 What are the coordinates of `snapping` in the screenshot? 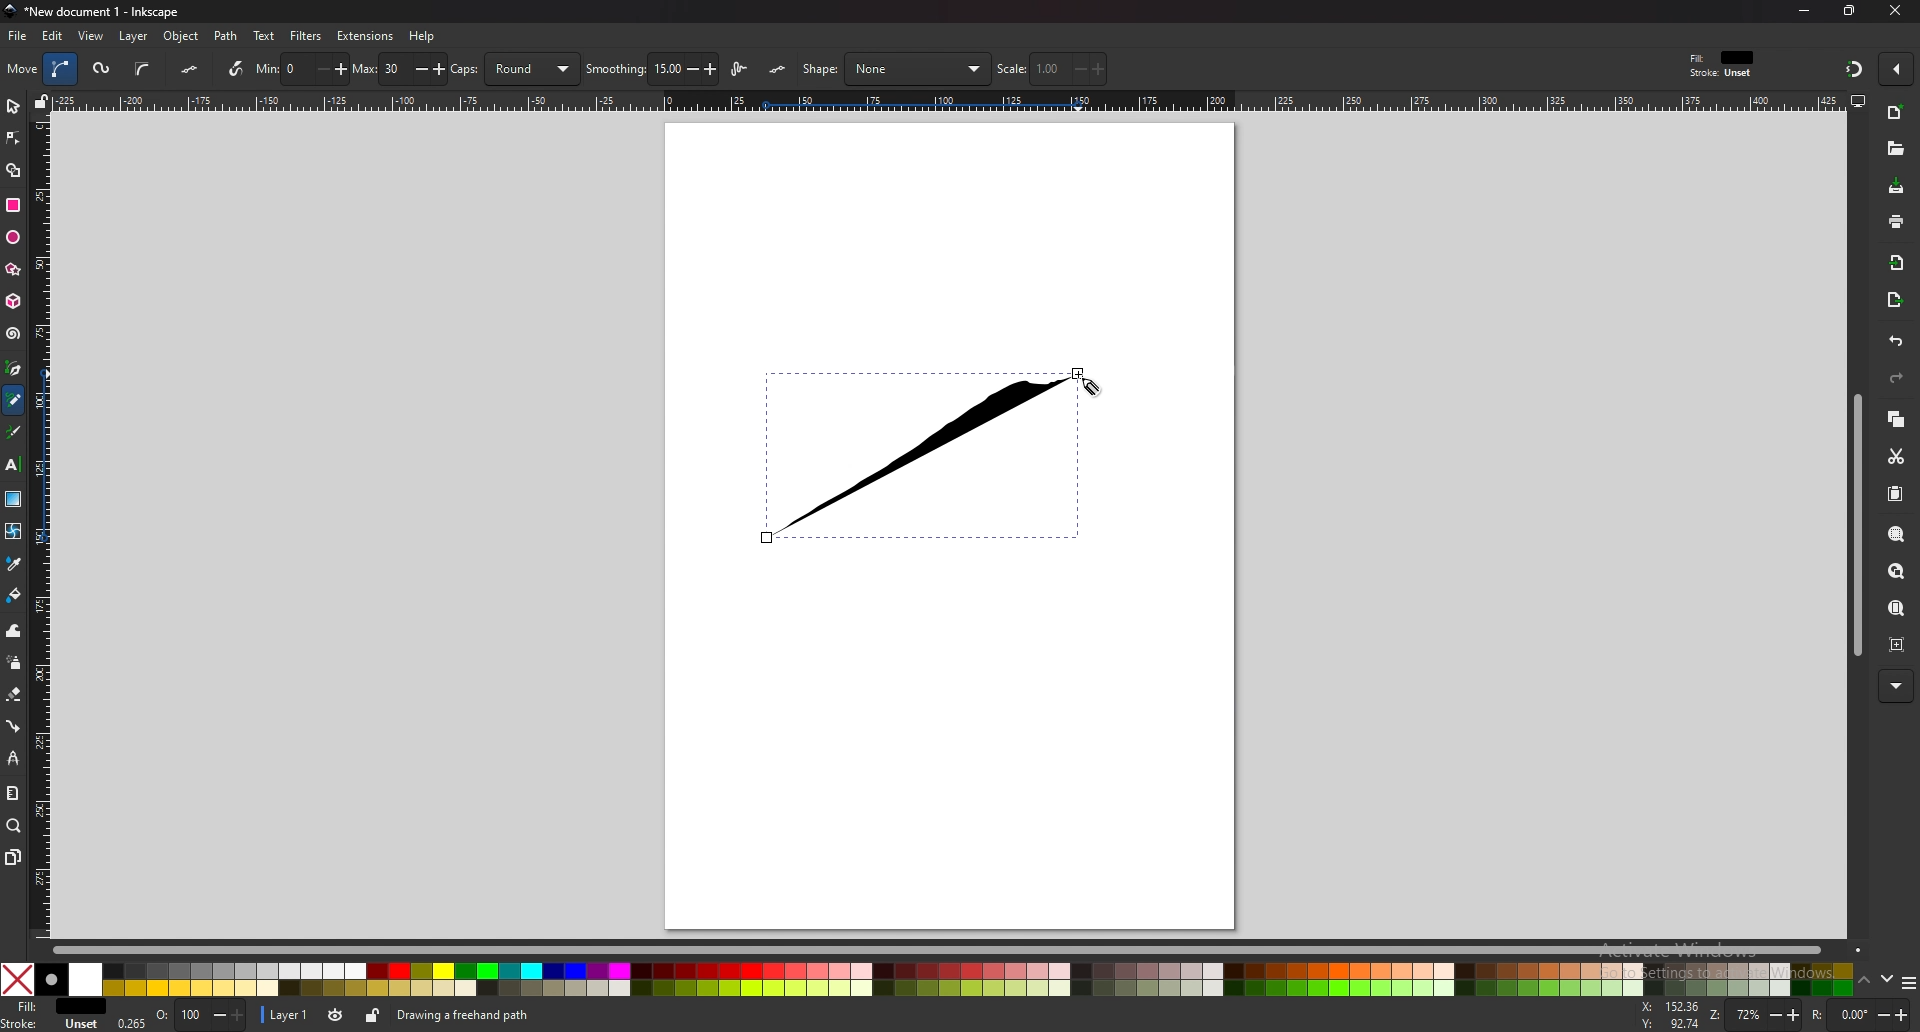 It's located at (1852, 70).